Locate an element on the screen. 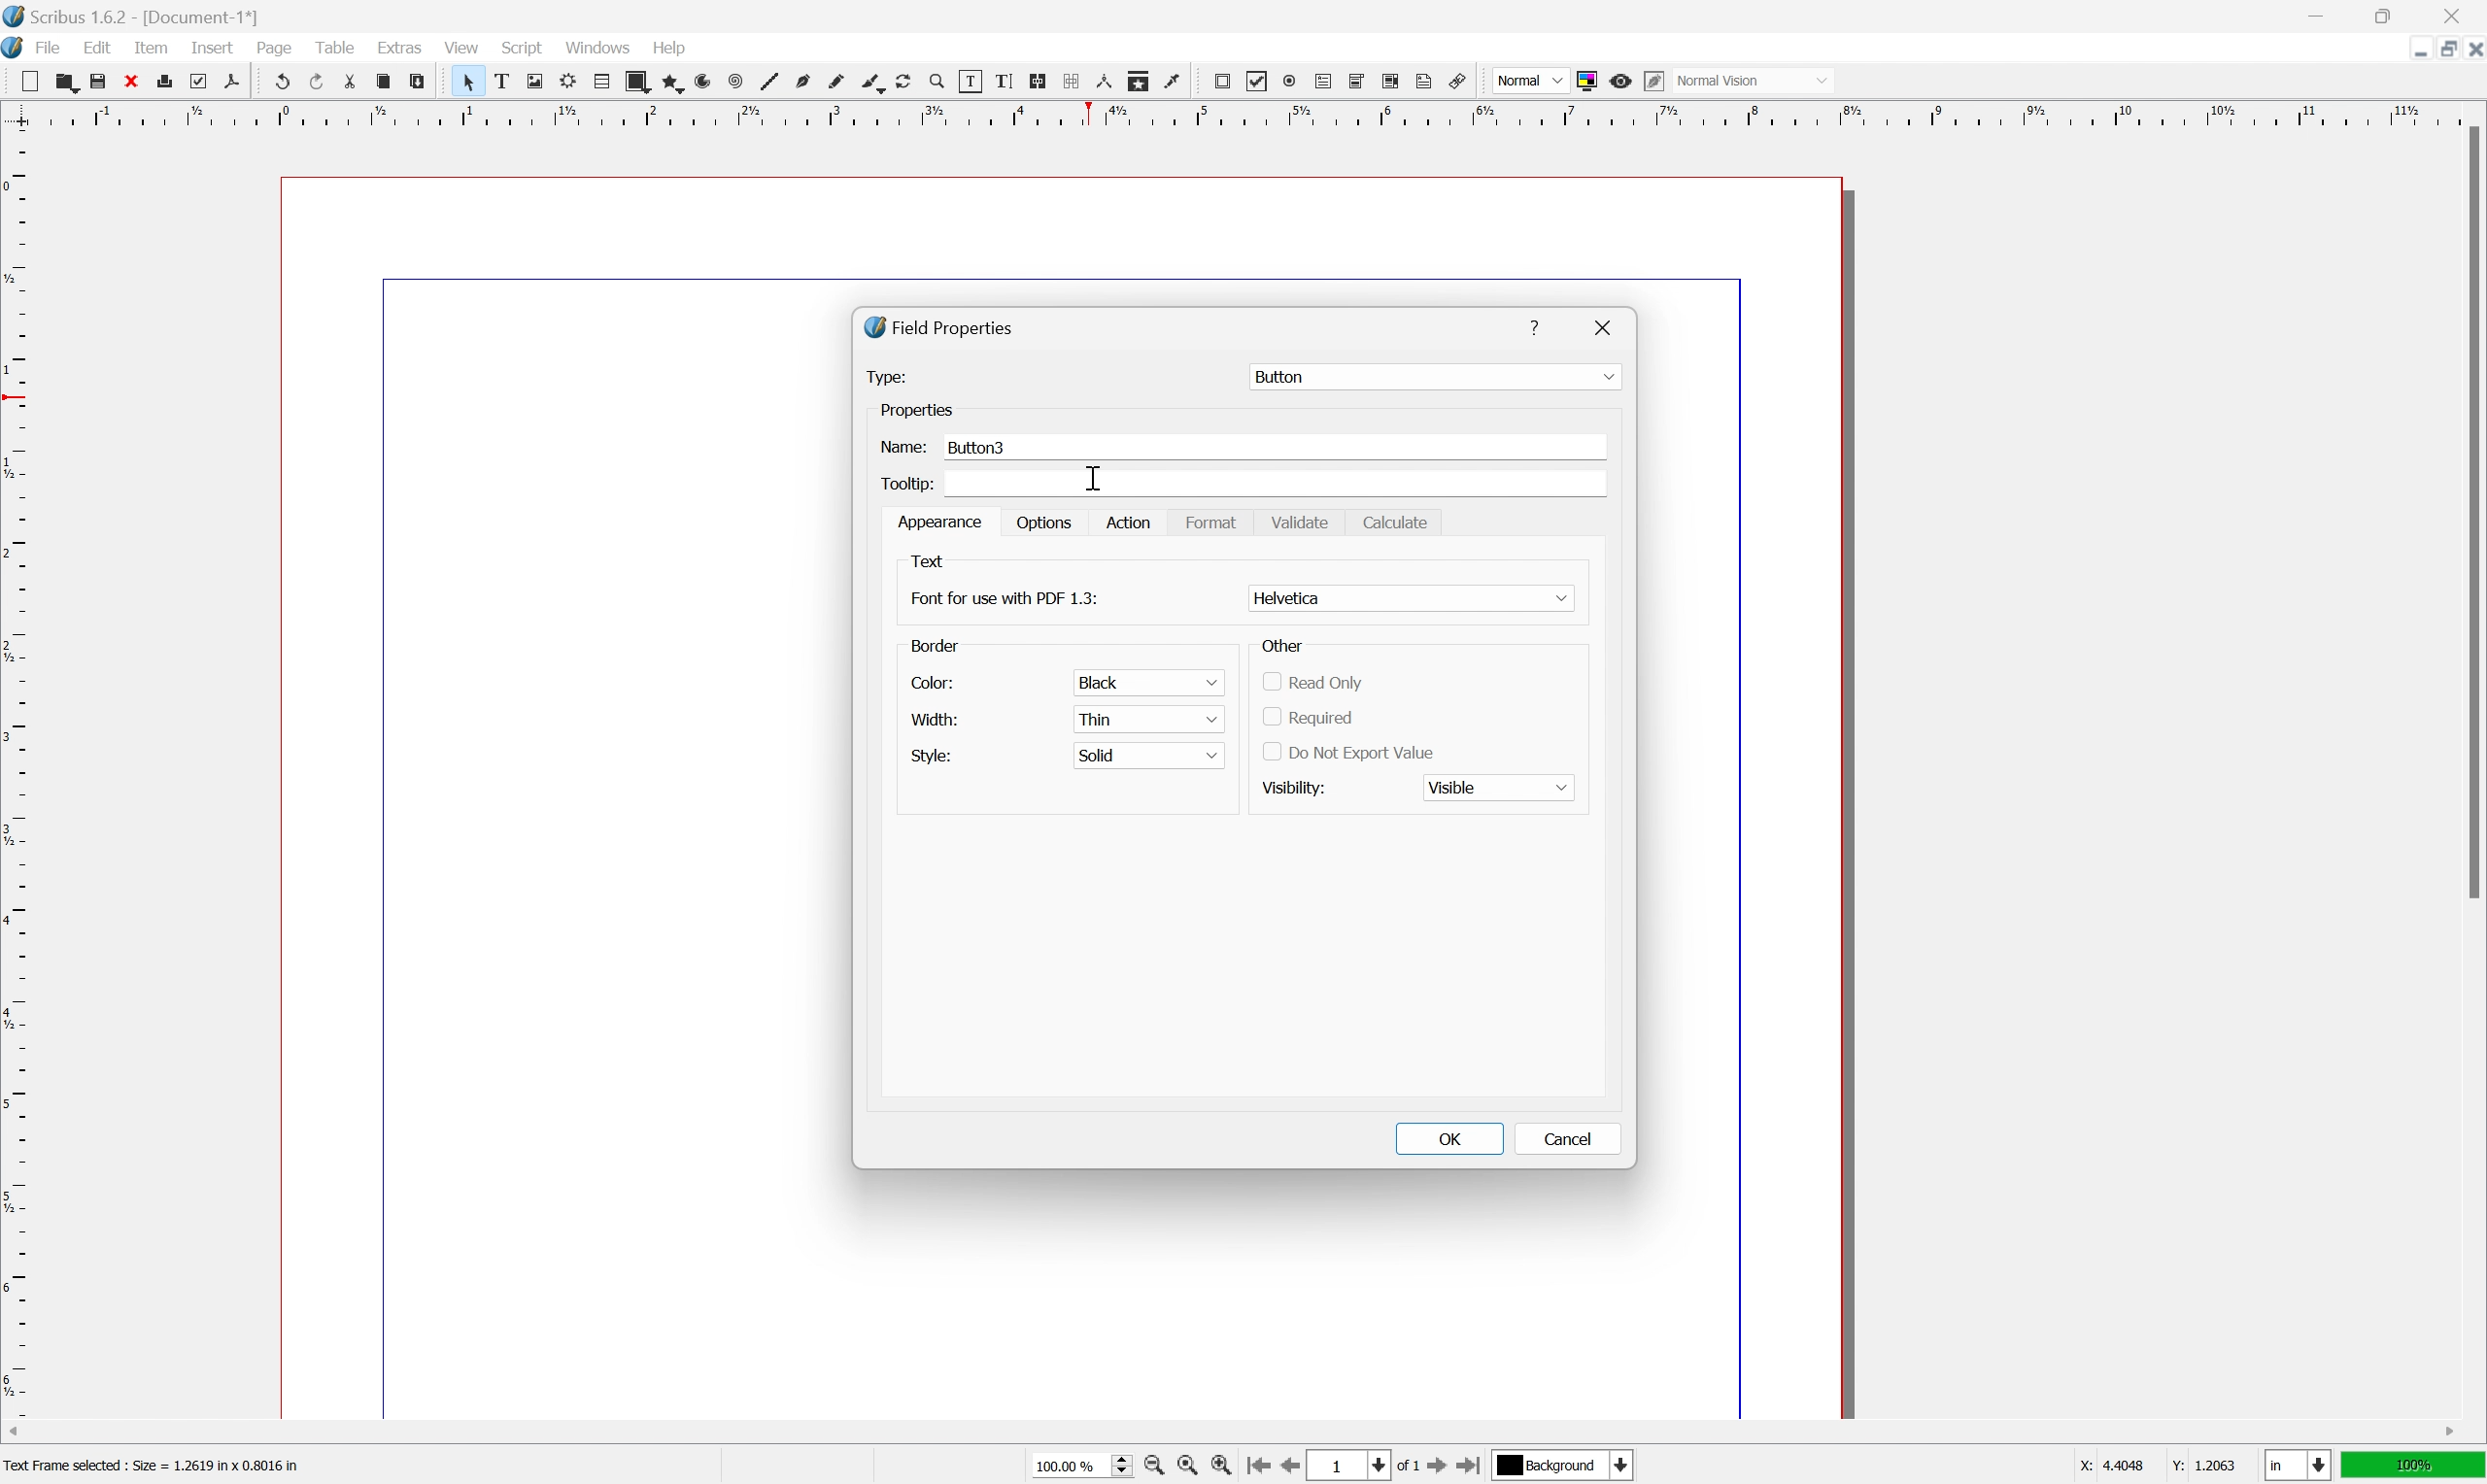 This screenshot has width=2487, height=1484. visibility is located at coordinates (1300, 785).